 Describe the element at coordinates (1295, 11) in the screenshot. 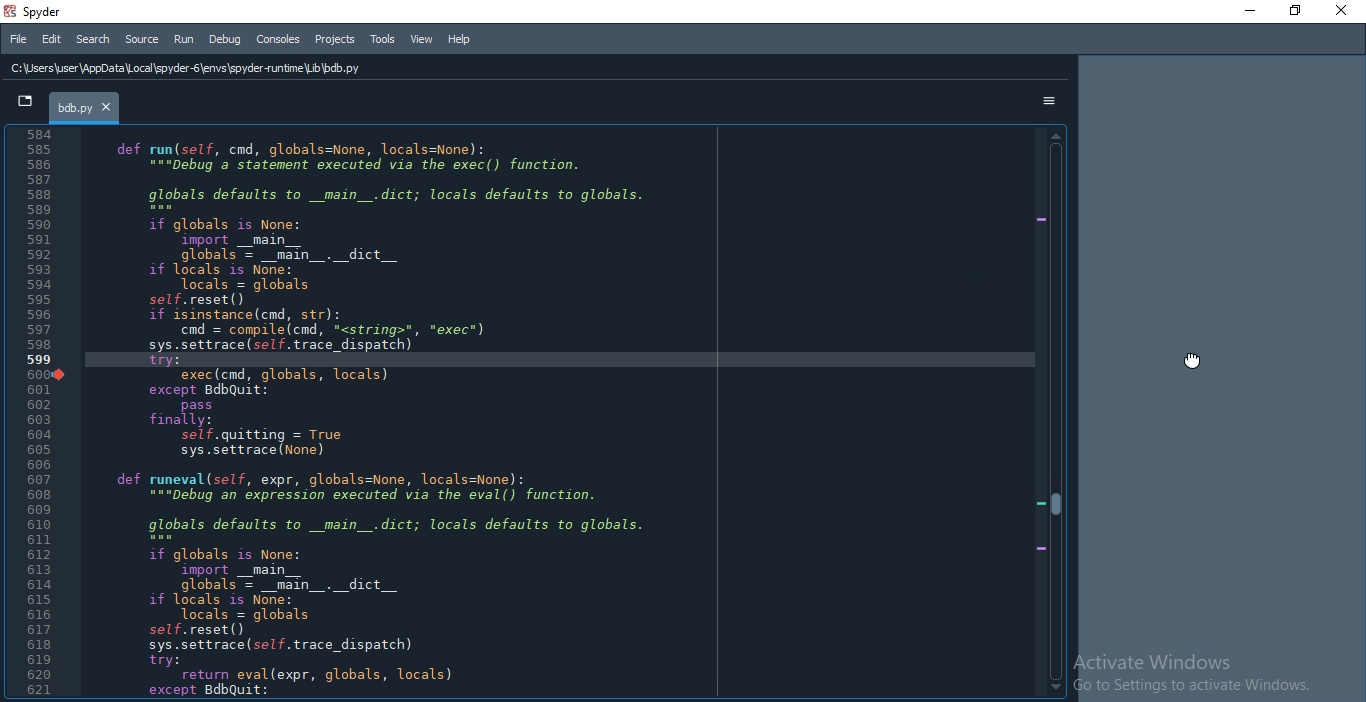

I see `Restore` at that location.